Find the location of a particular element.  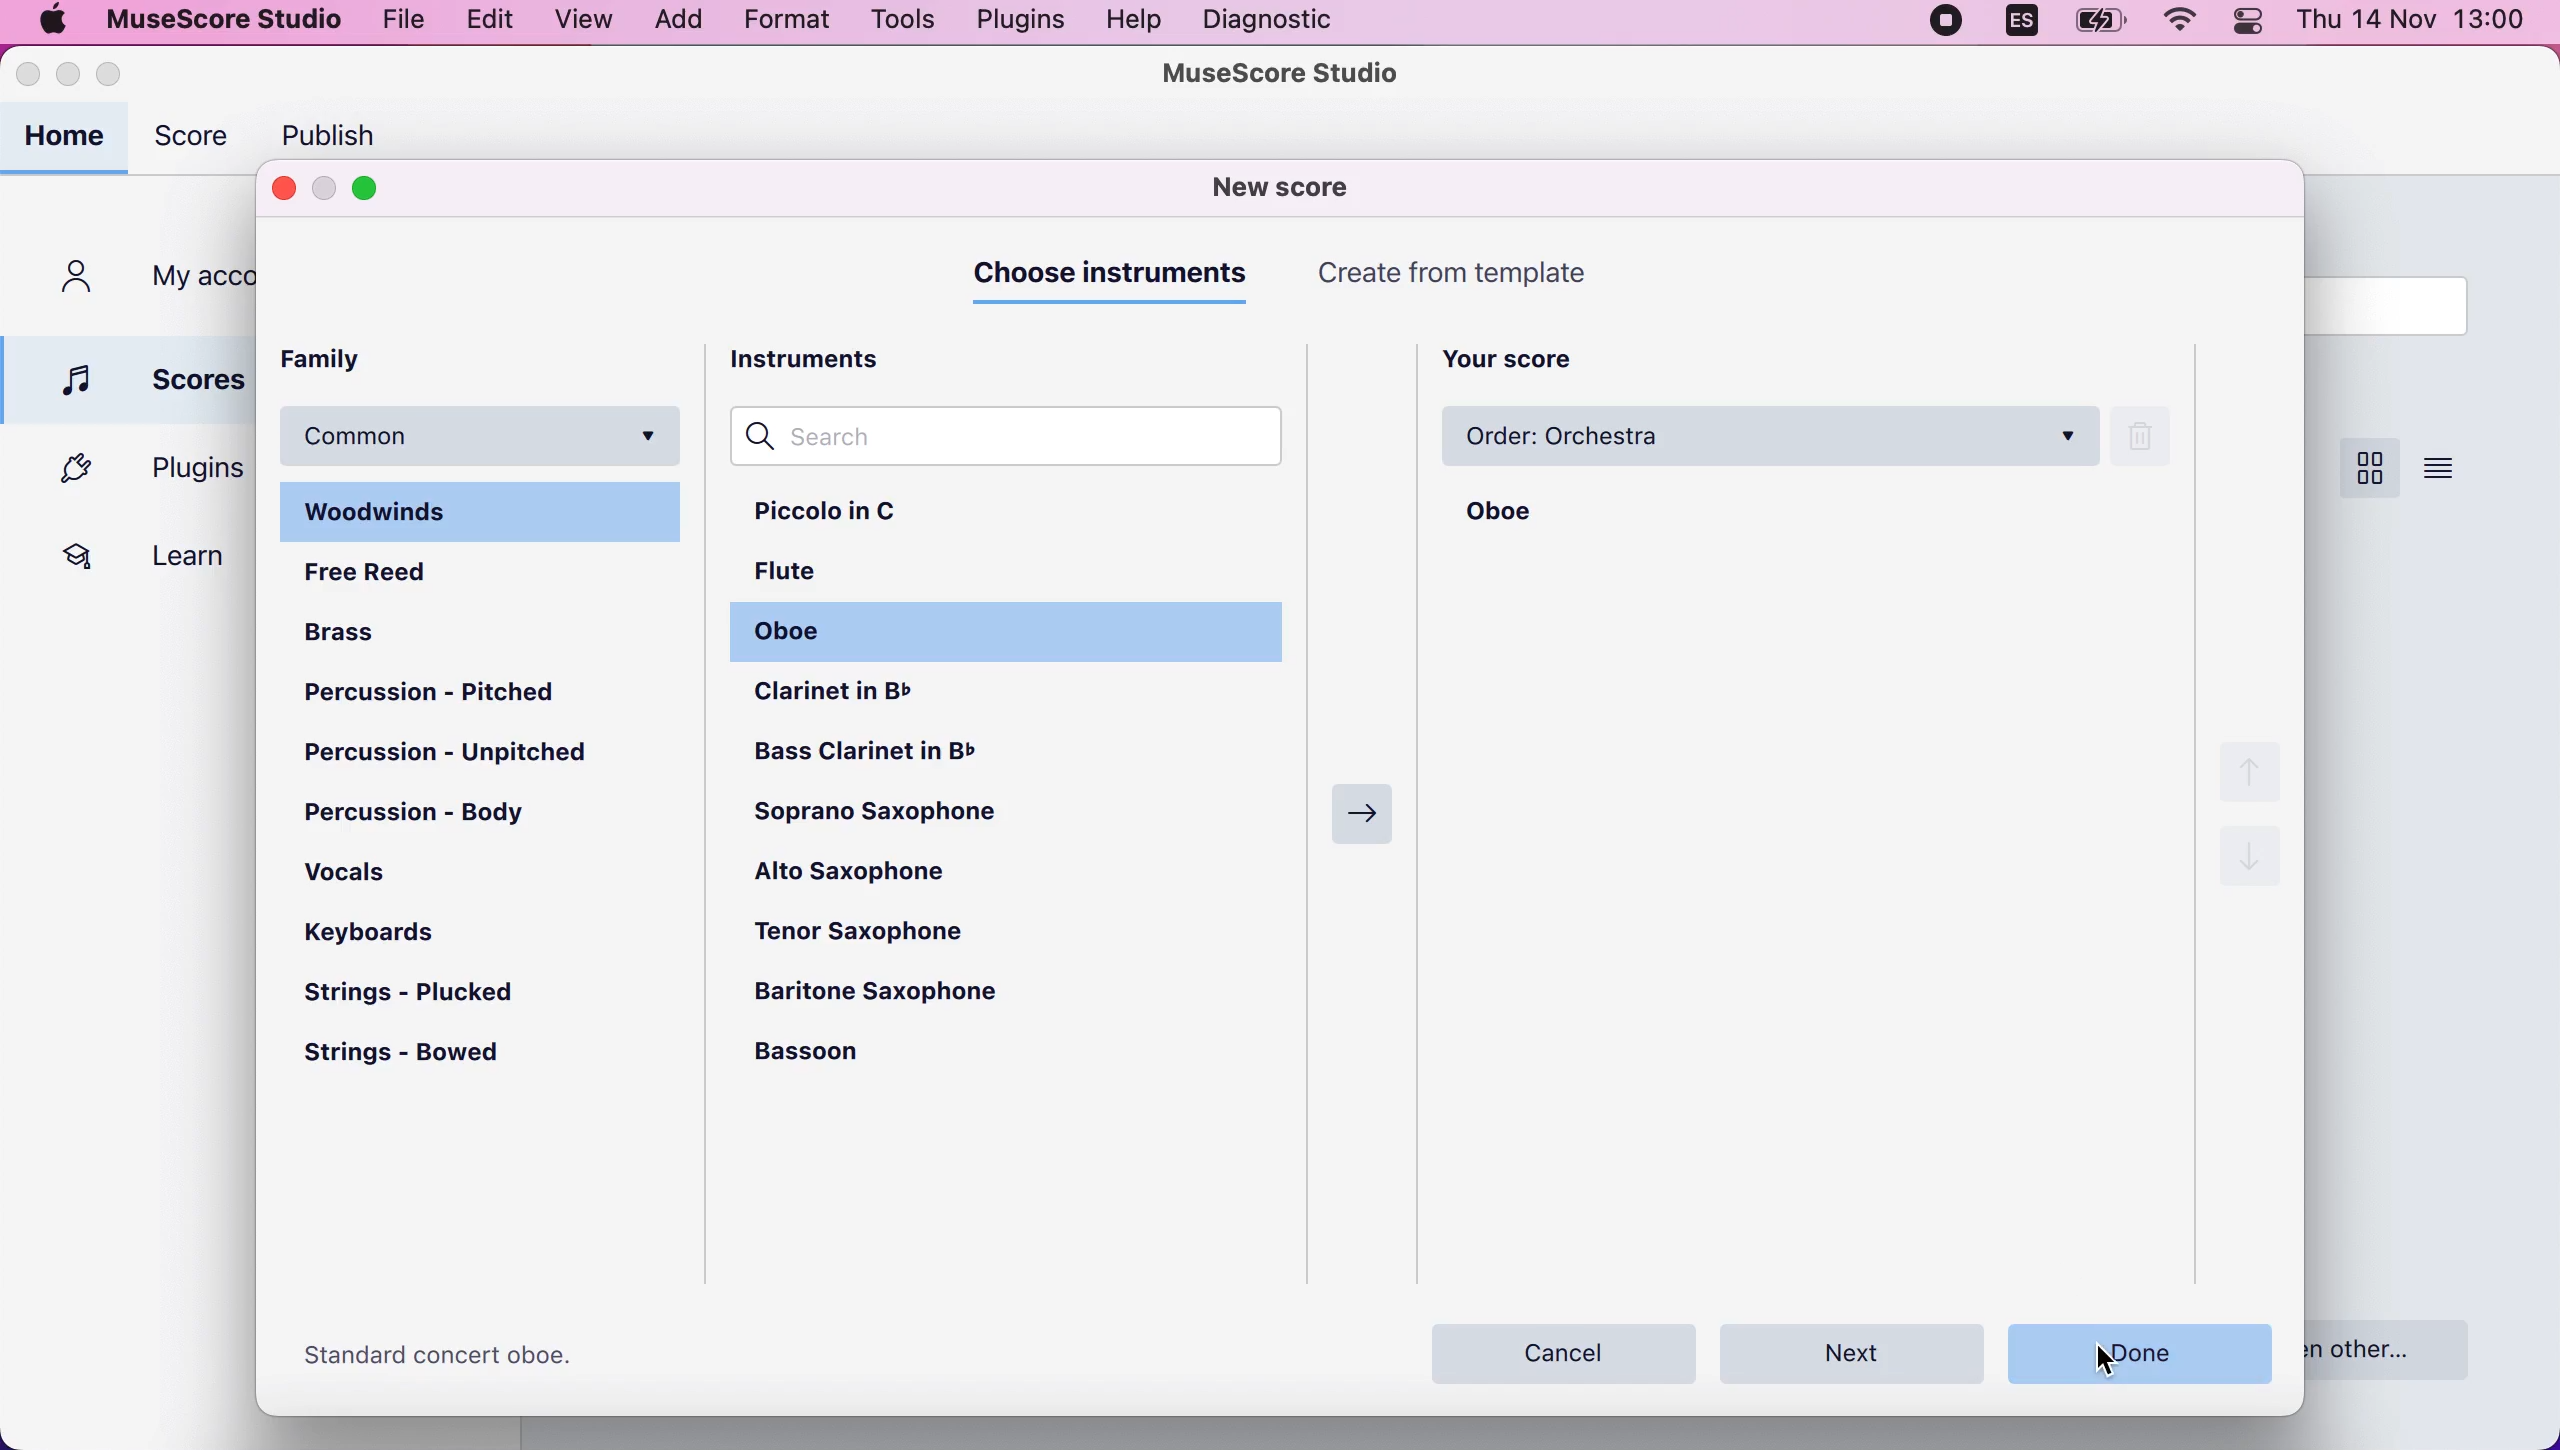

oboe is located at coordinates (1510, 515).